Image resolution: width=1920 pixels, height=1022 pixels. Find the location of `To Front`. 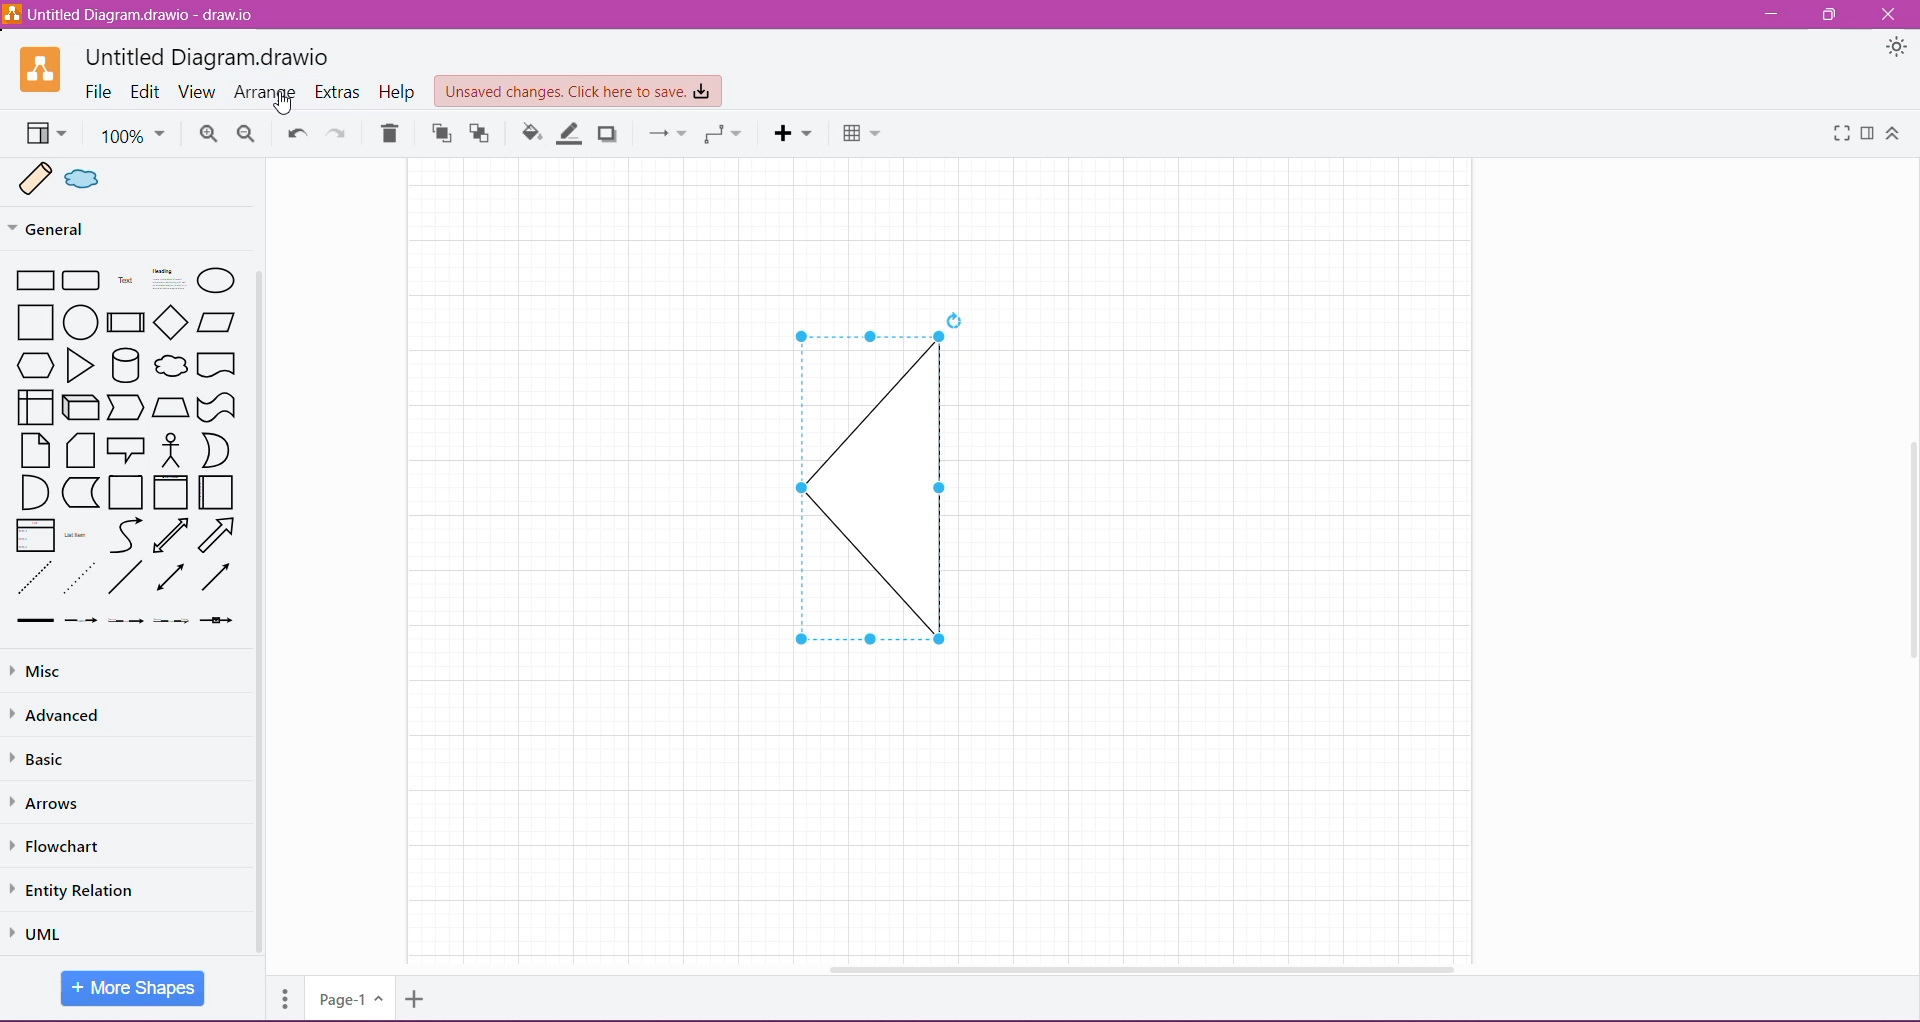

To Front is located at coordinates (439, 134).